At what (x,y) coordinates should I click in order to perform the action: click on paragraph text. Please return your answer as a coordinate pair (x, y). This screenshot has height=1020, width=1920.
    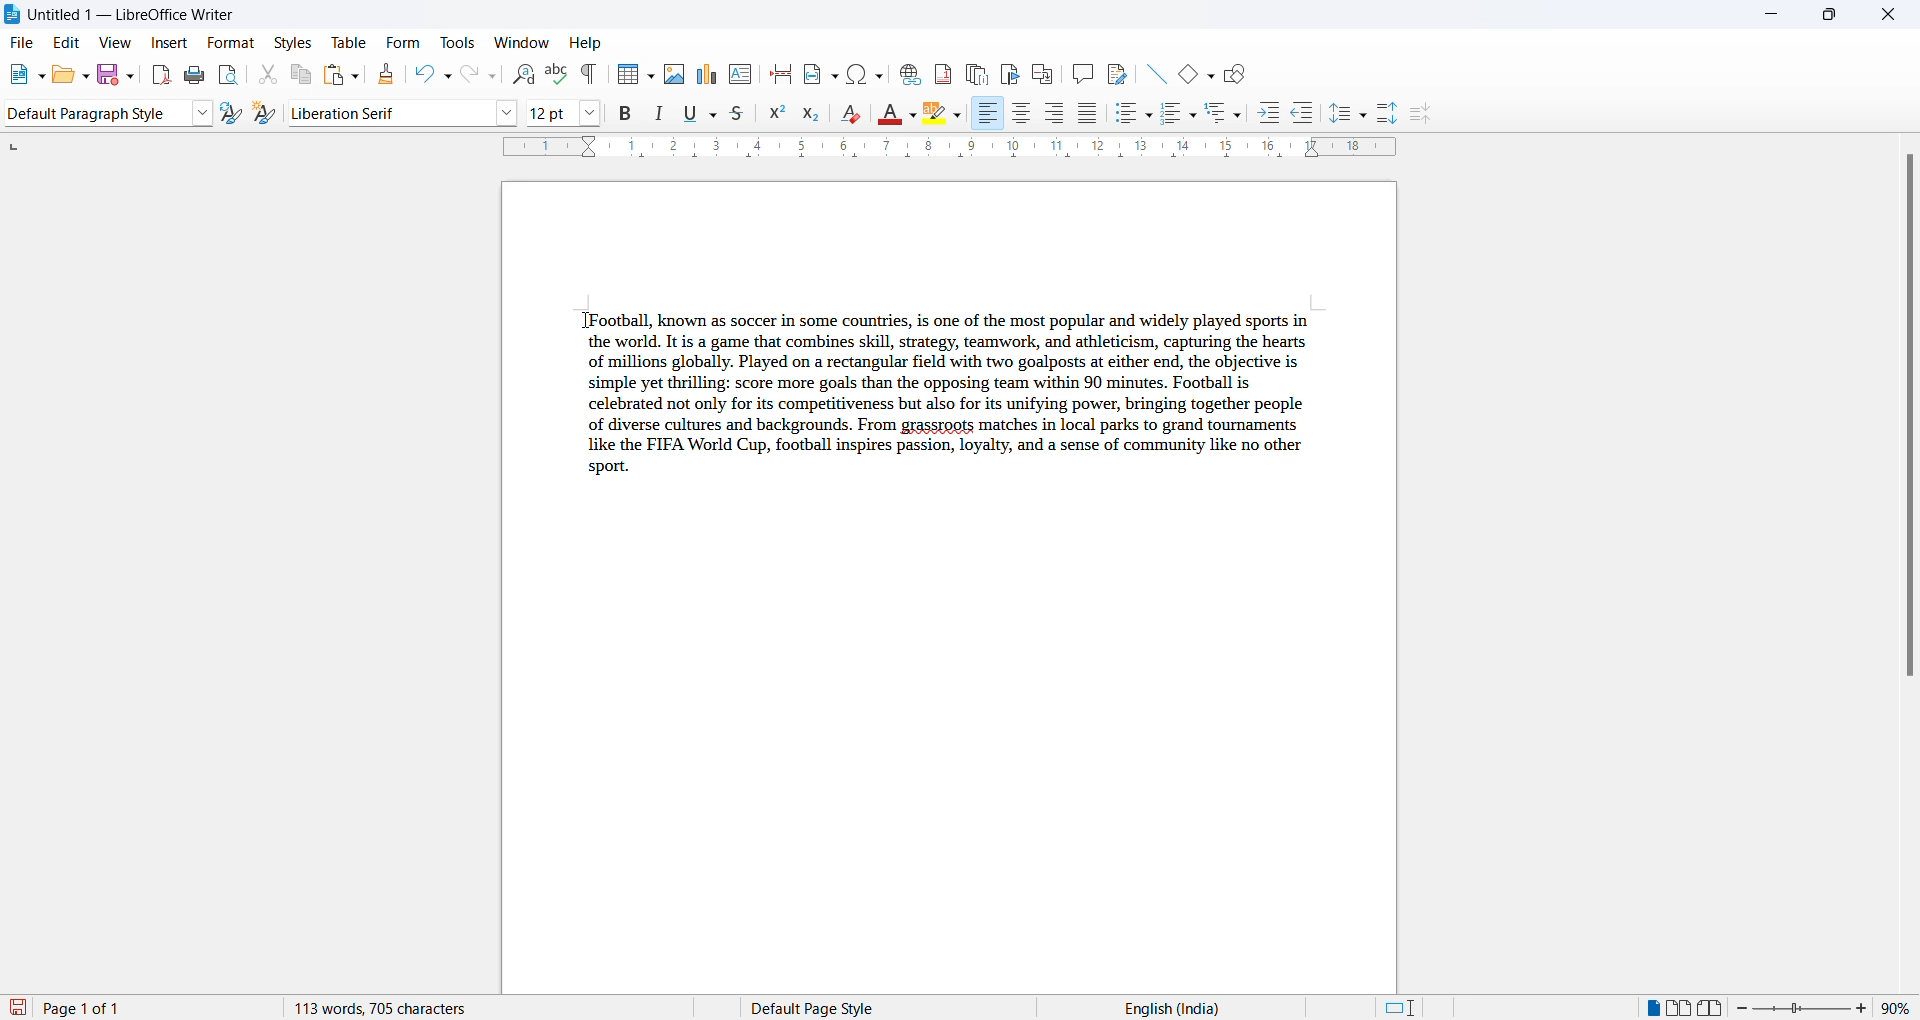
    Looking at the image, I should click on (950, 391).